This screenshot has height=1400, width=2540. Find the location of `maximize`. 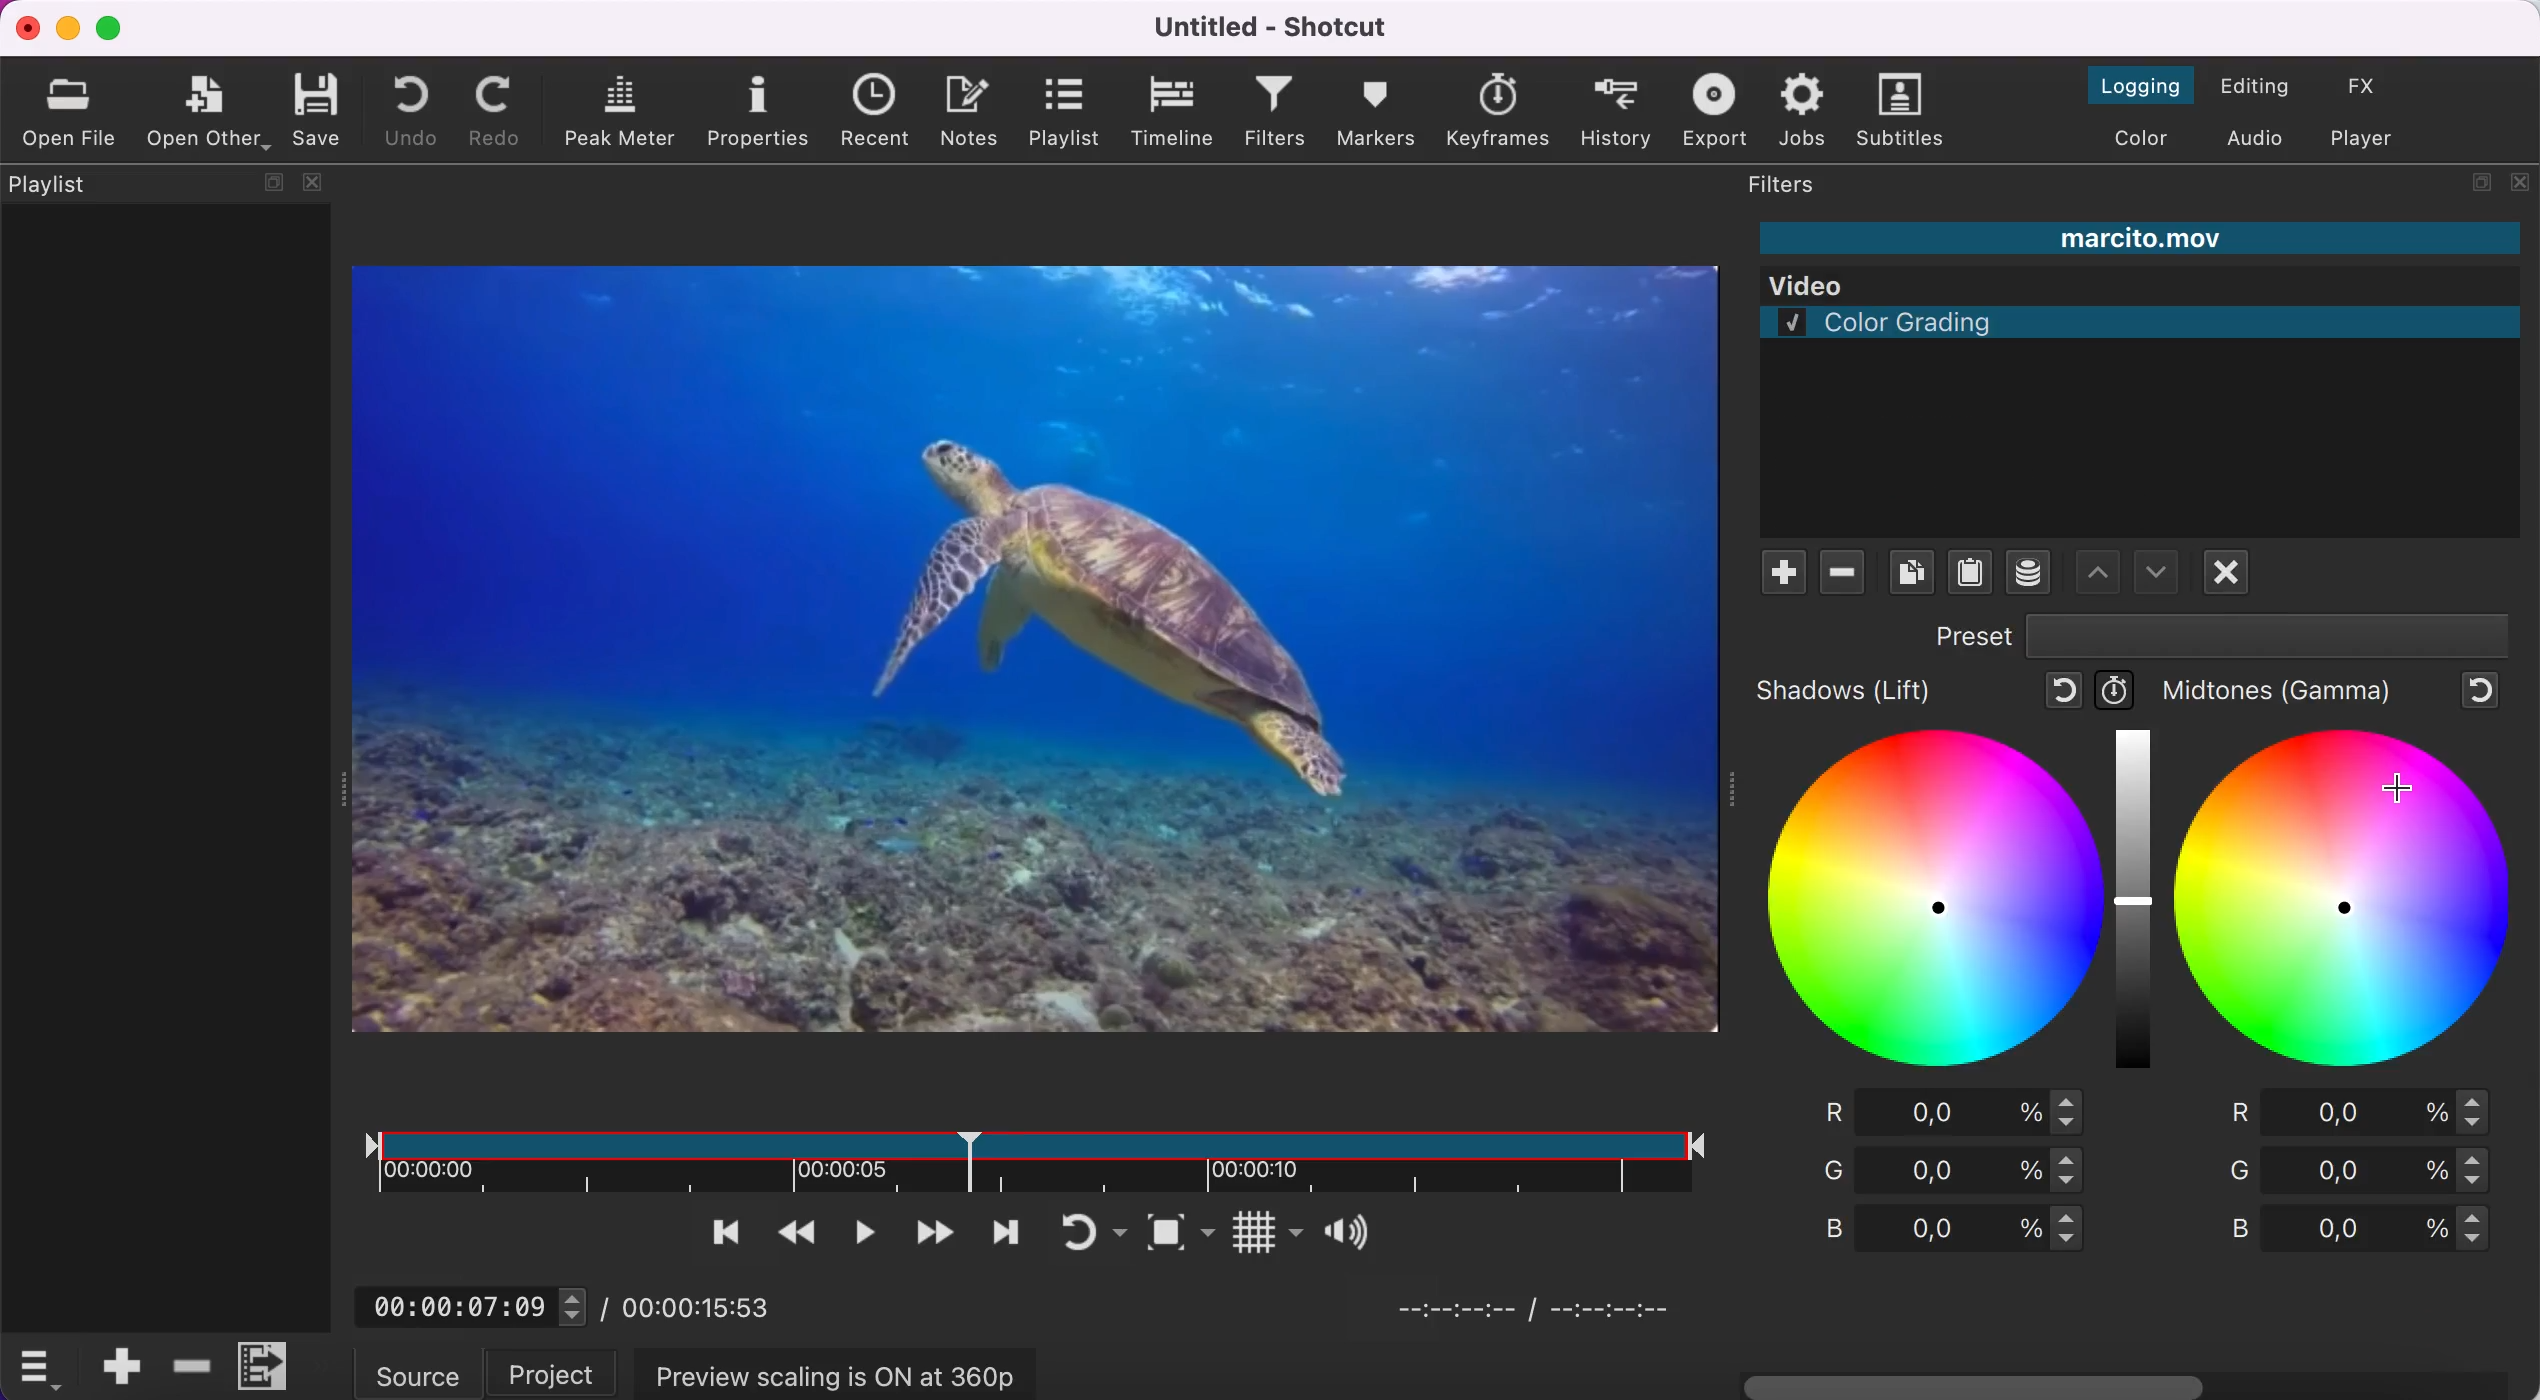

maximize is located at coordinates (117, 29).